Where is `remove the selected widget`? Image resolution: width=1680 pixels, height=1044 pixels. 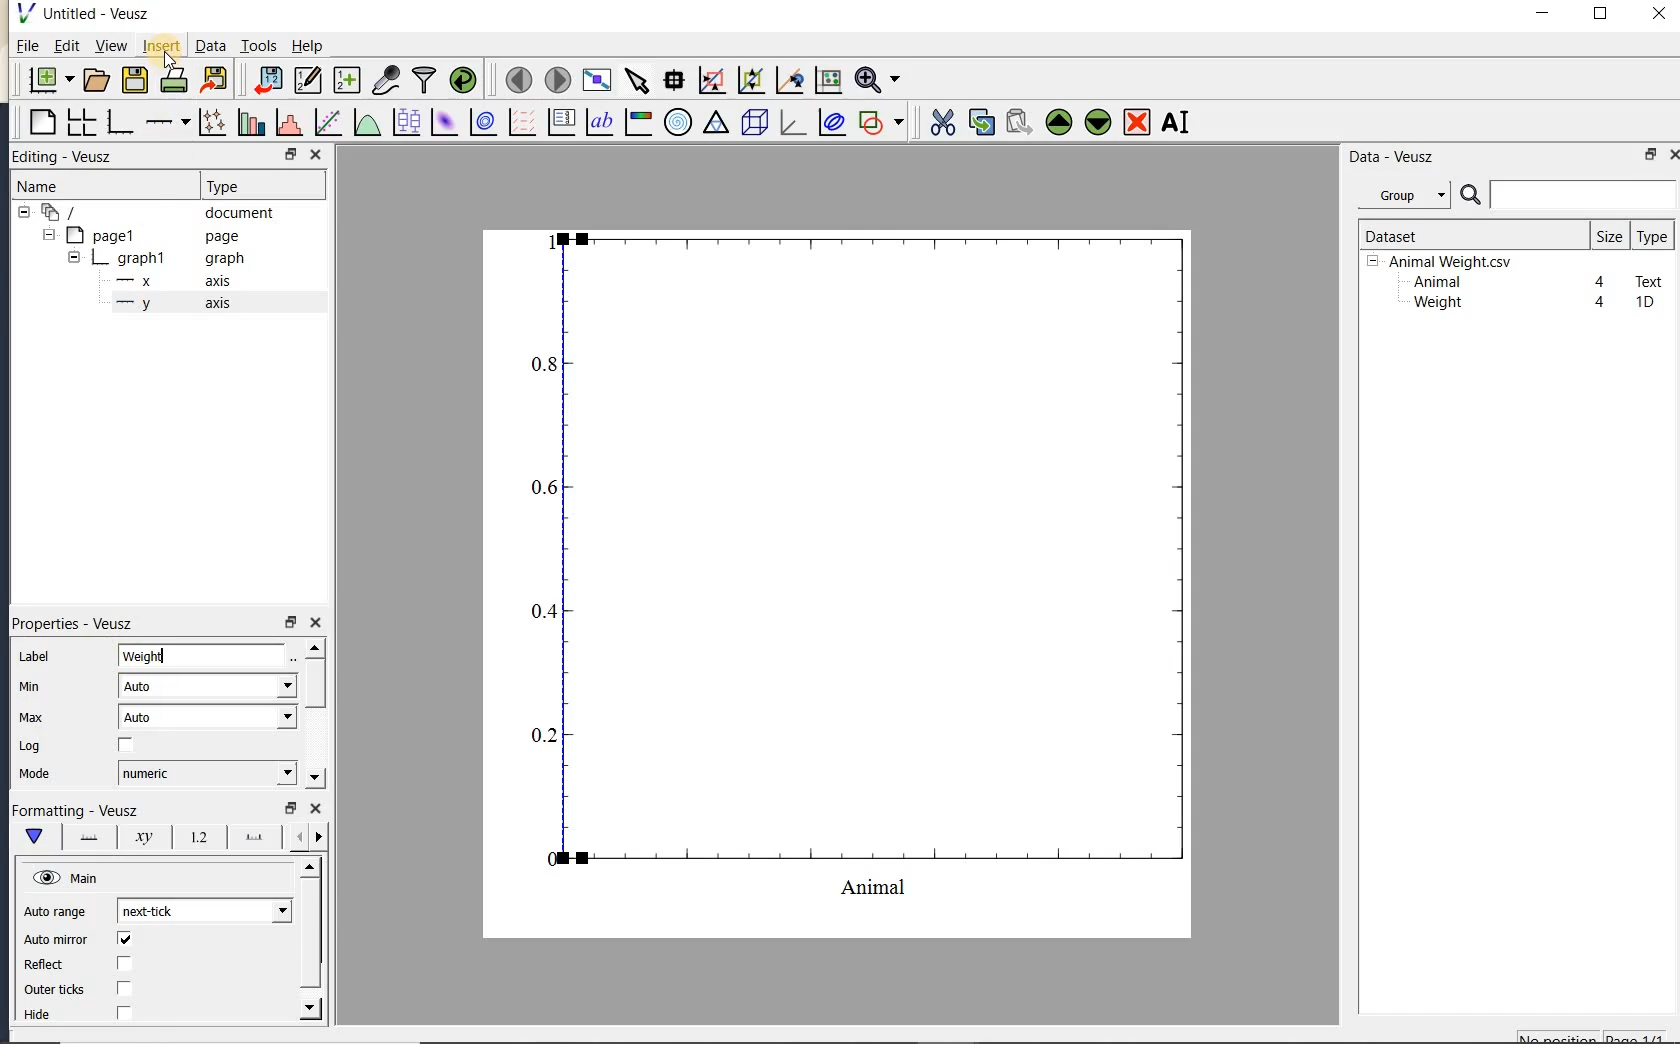 remove the selected widget is located at coordinates (1135, 124).